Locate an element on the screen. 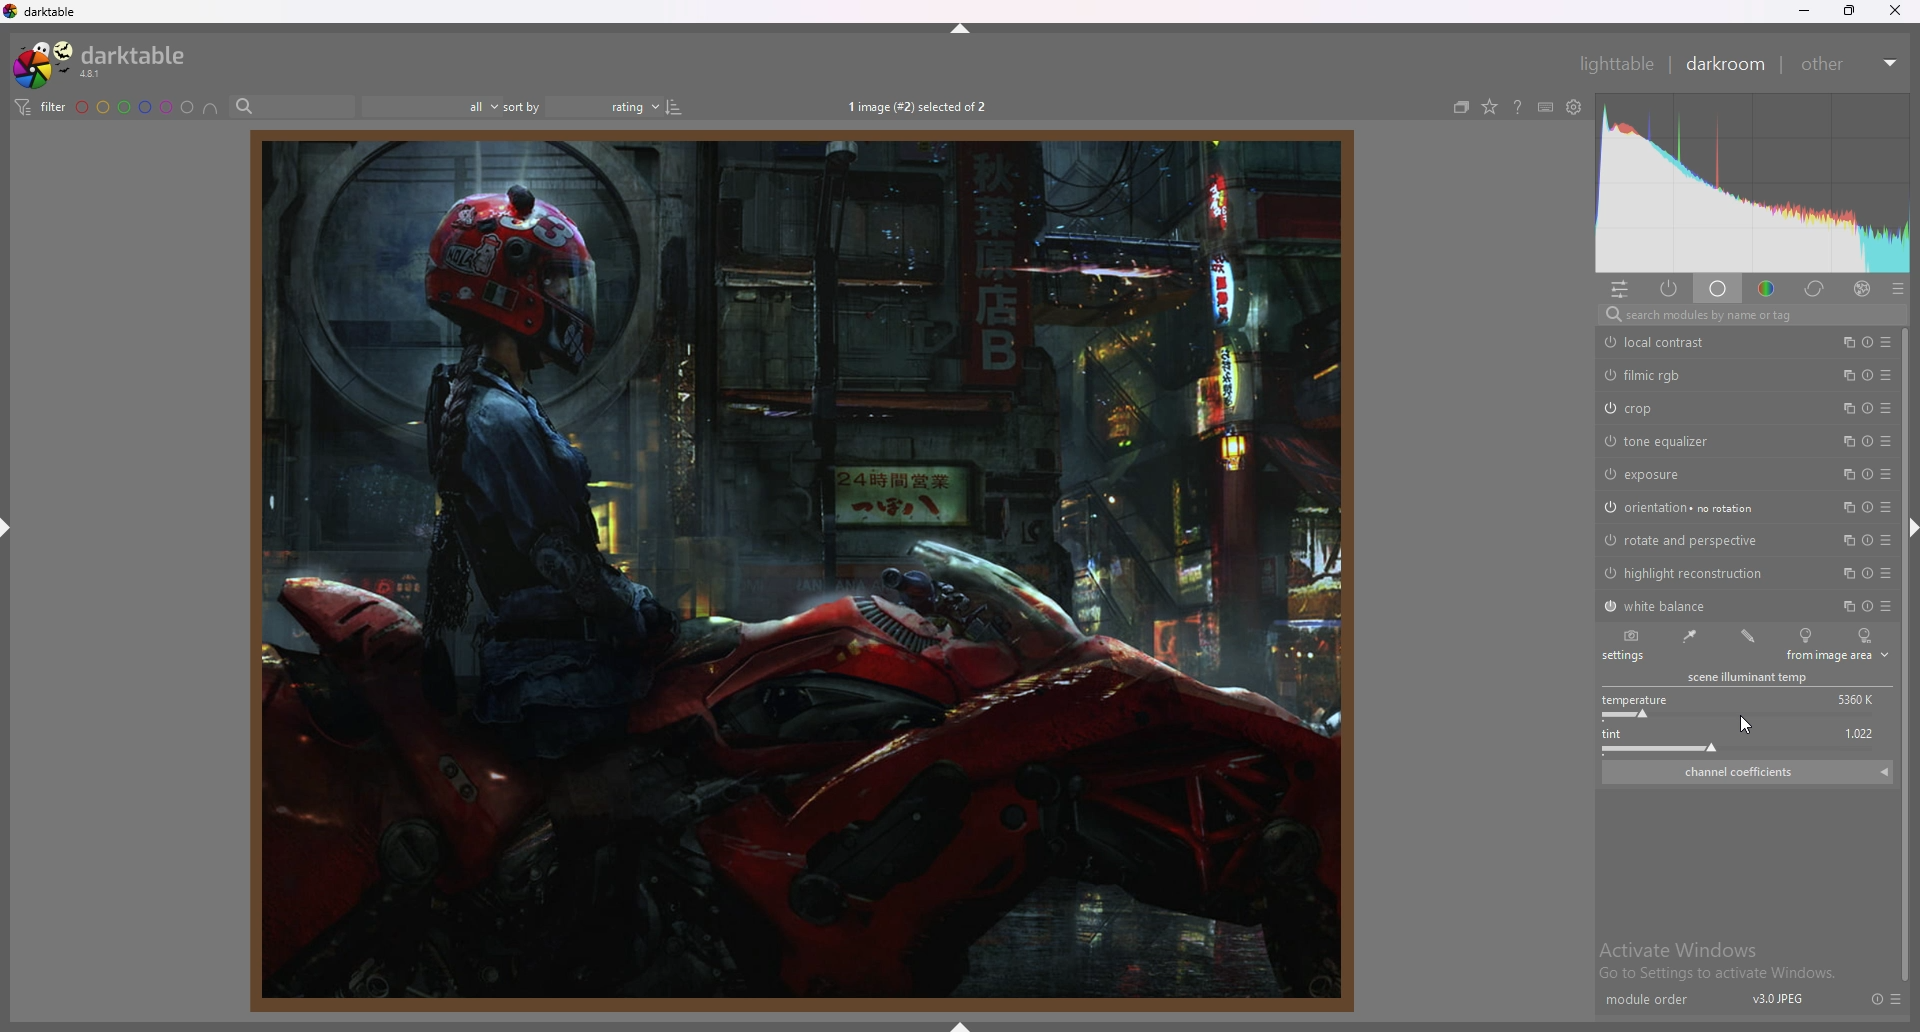  search modules is located at coordinates (1747, 316).